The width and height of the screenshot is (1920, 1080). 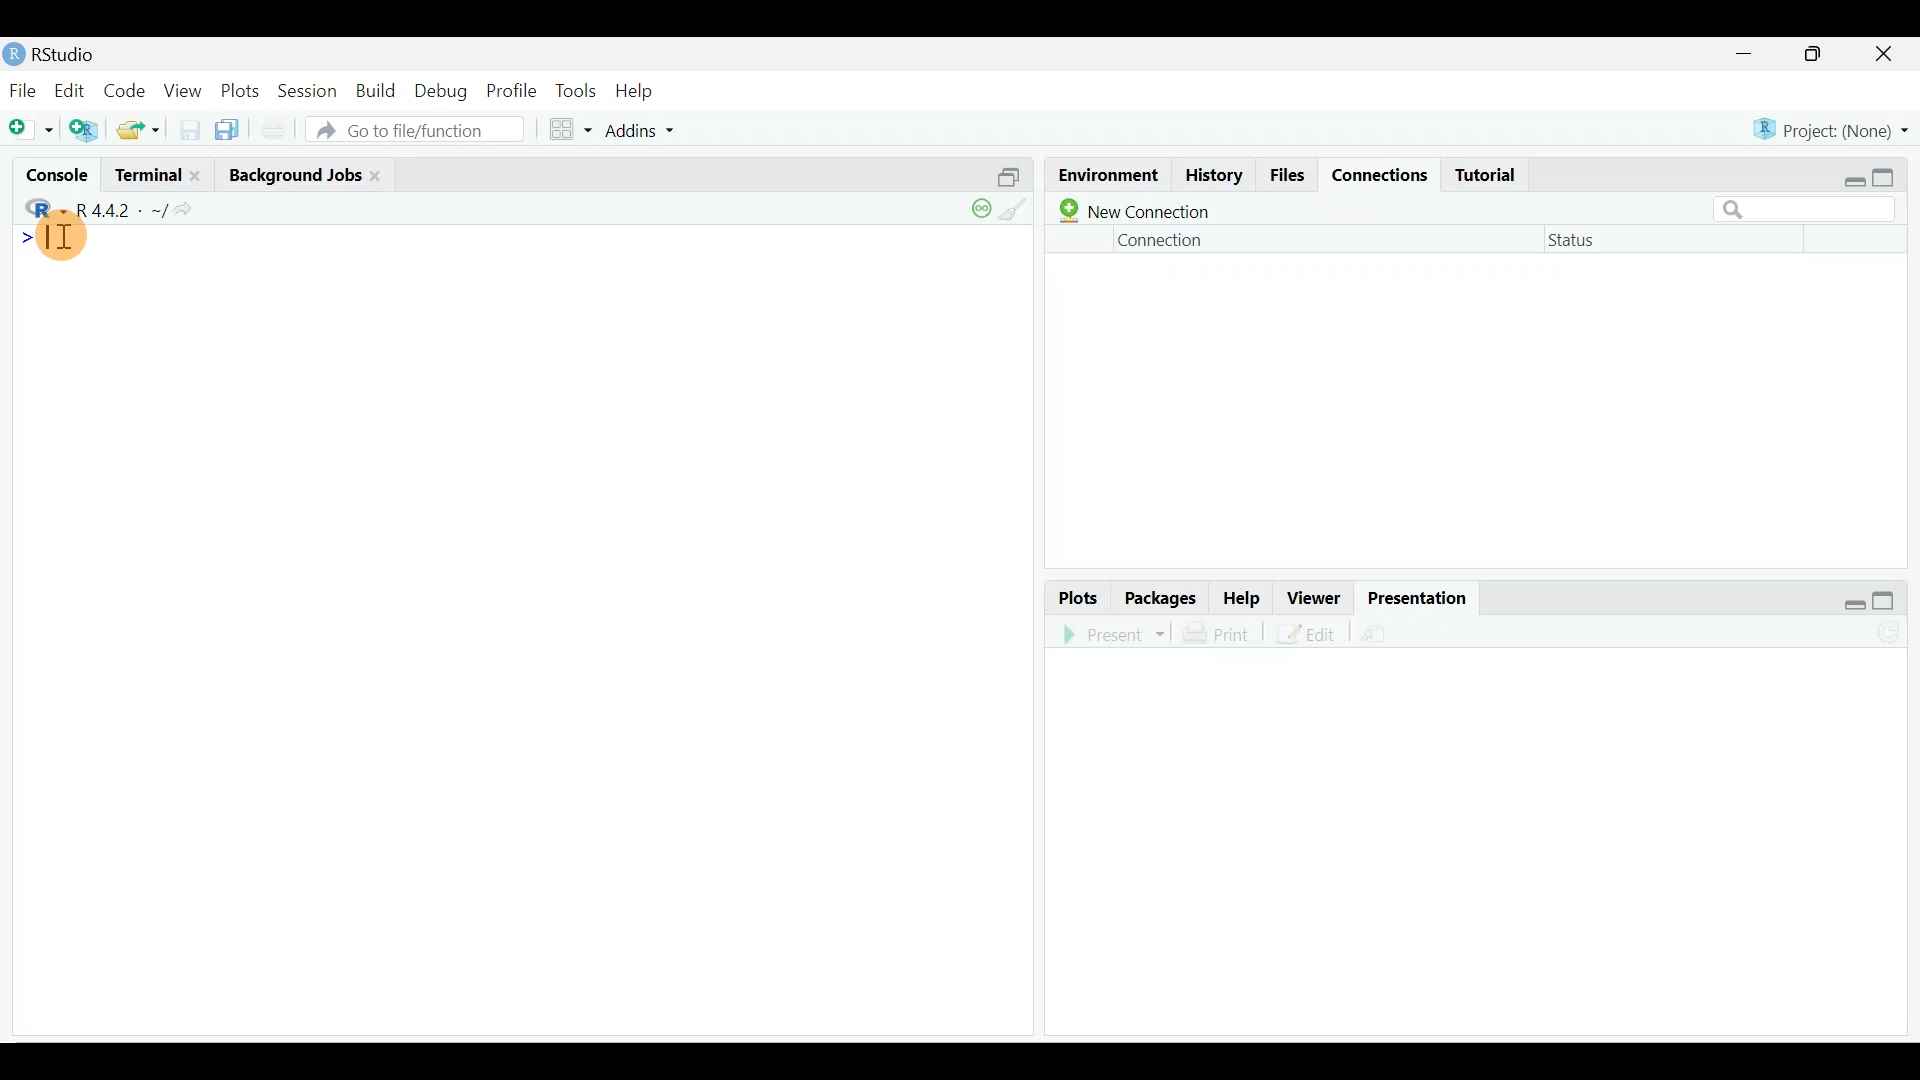 I want to click on New file, so click(x=31, y=128).